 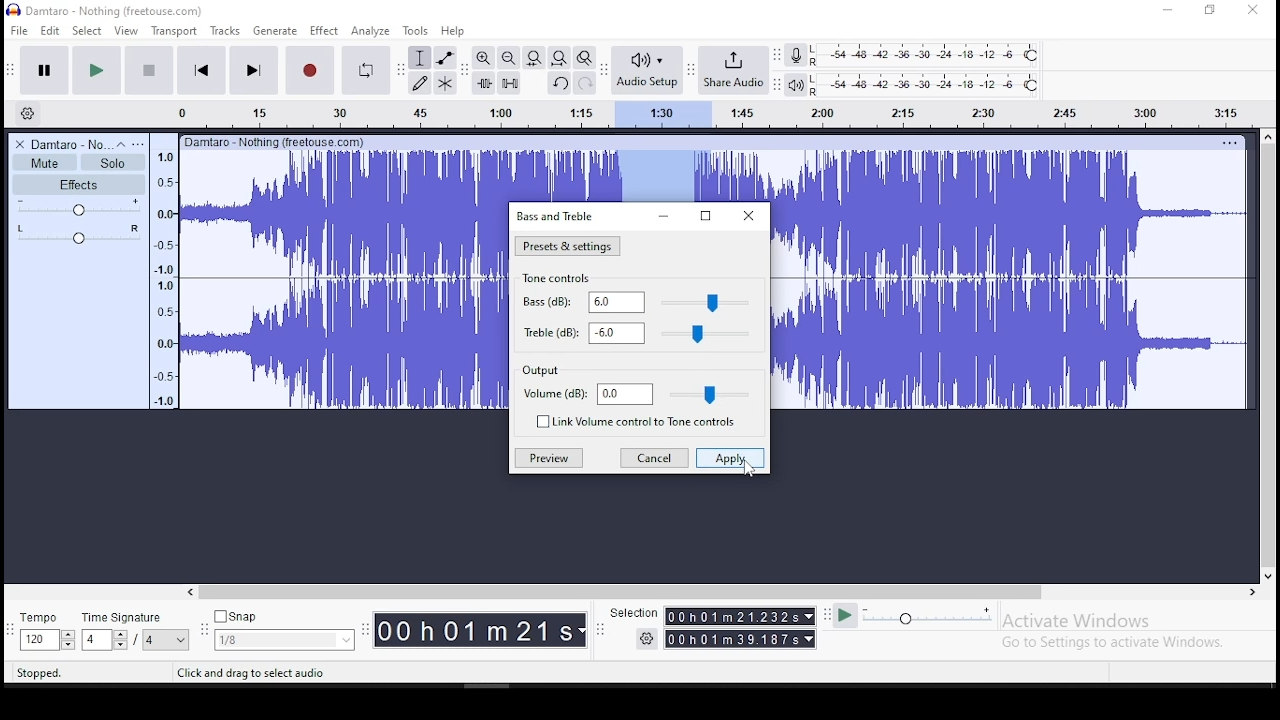 I want to click on down, so click(x=1267, y=573).